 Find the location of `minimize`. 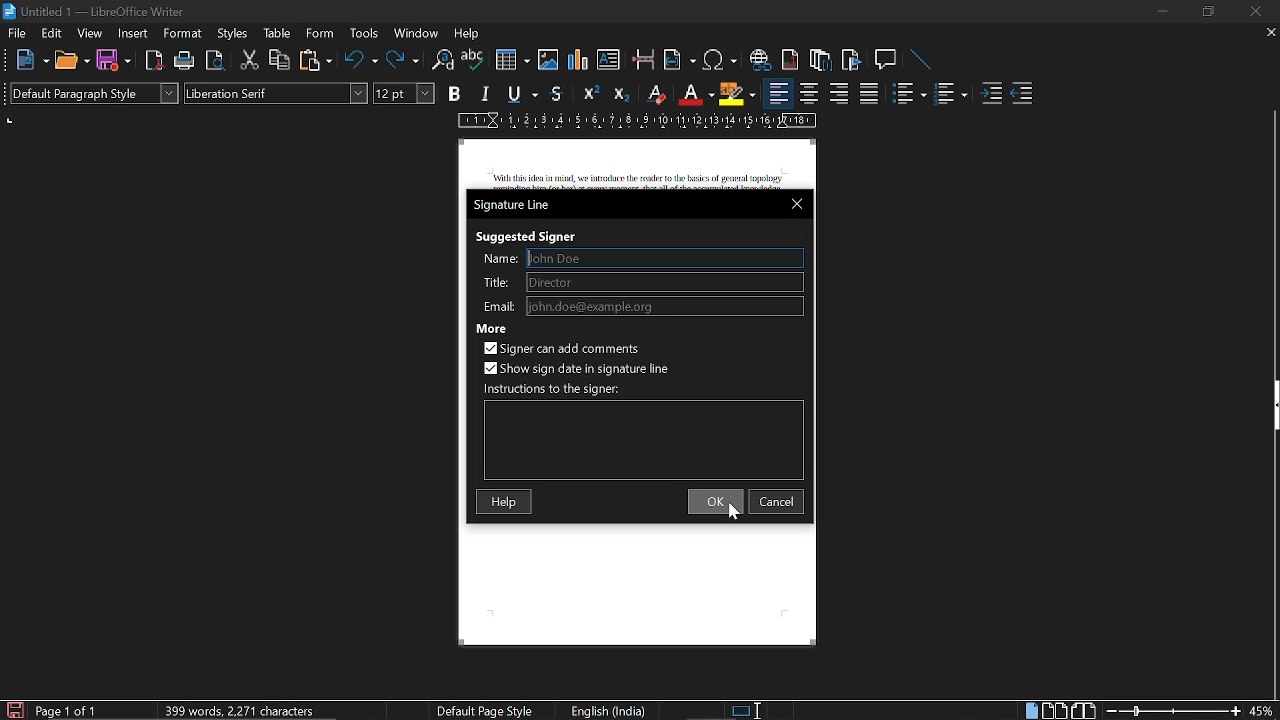

minimize is located at coordinates (1158, 10).